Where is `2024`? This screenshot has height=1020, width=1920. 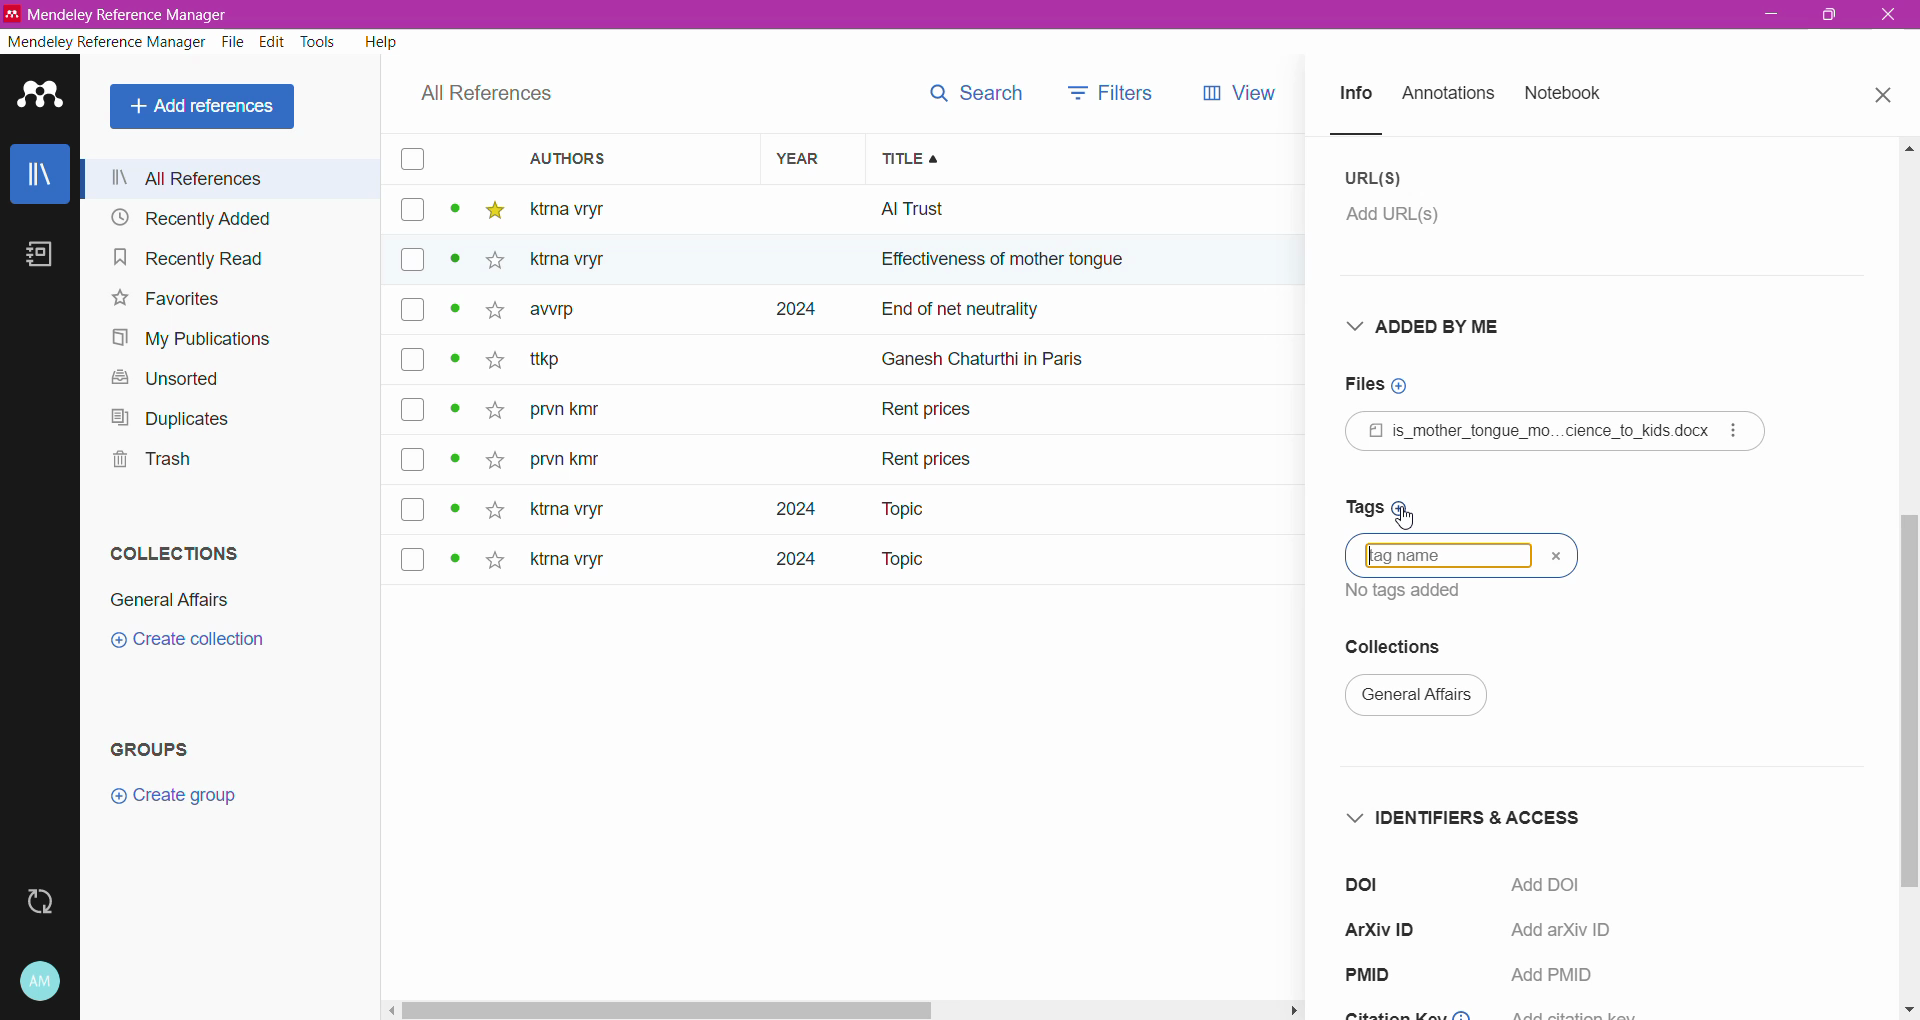 2024 is located at coordinates (784, 566).